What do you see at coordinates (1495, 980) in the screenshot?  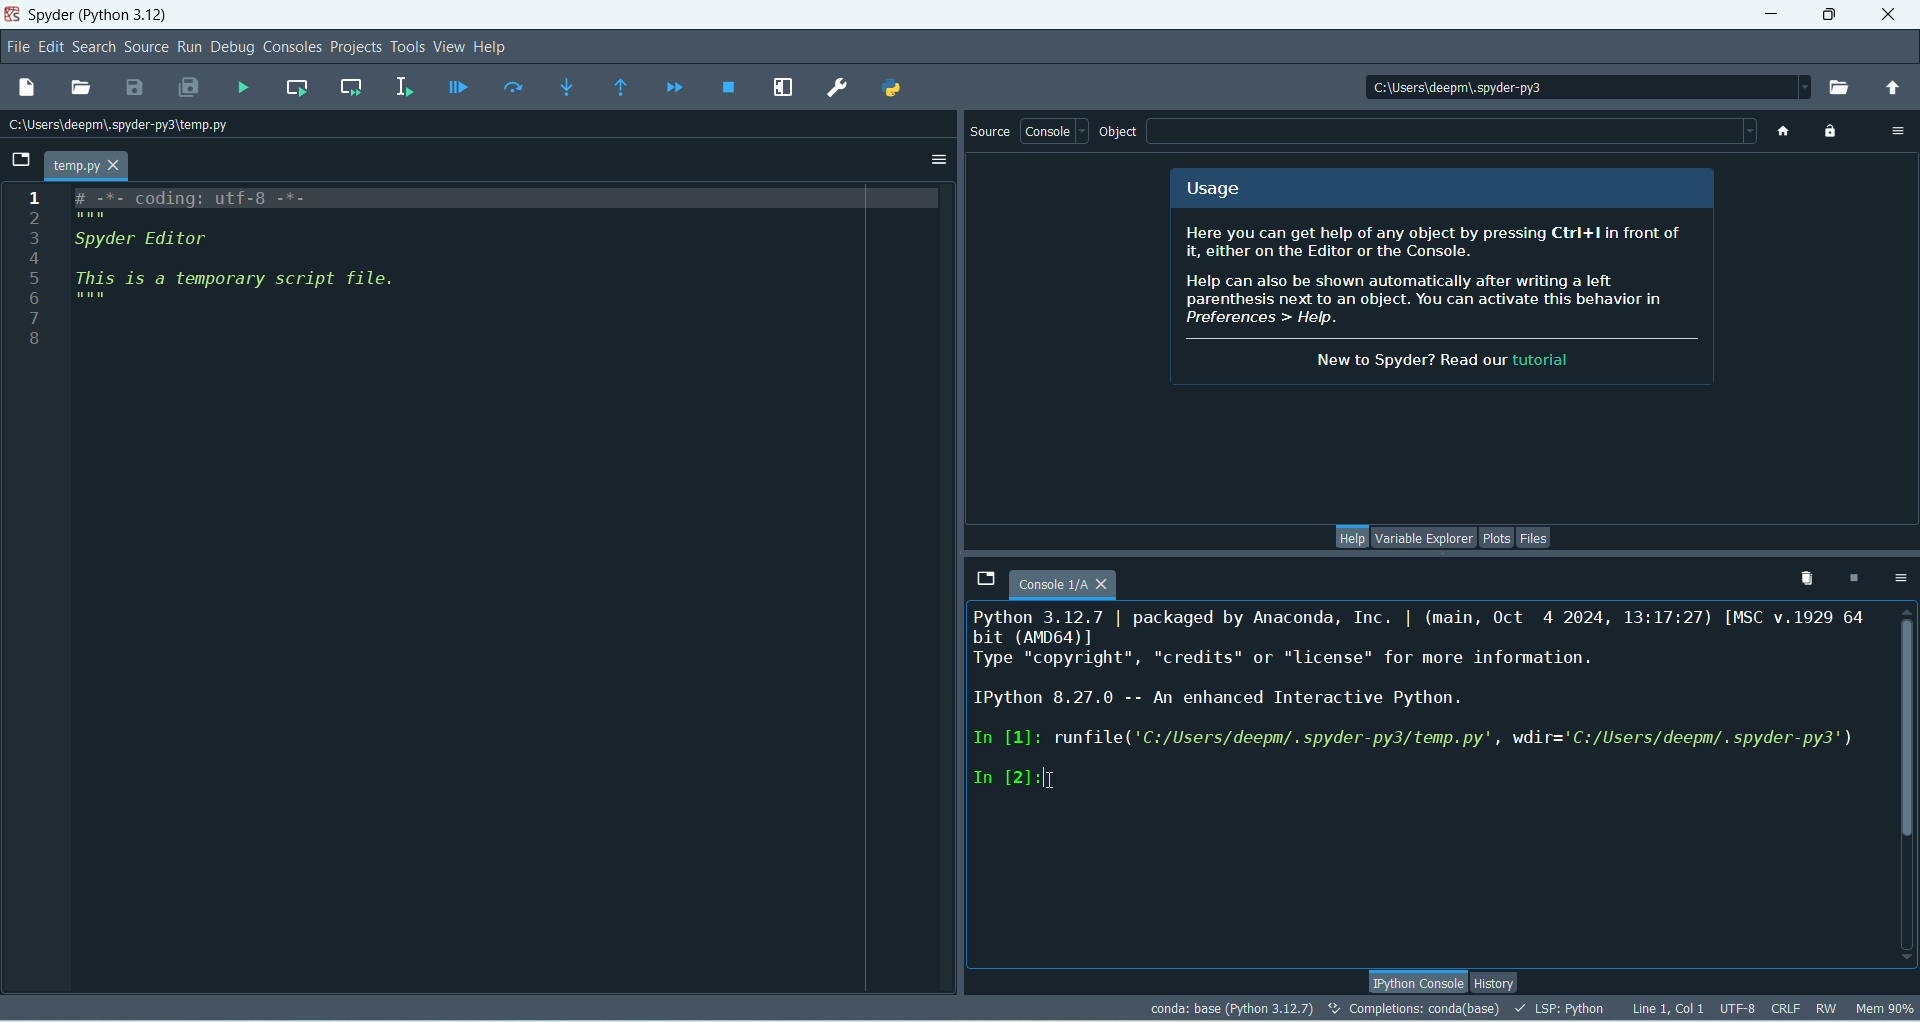 I see `history` at bounding box center [1495, 980].